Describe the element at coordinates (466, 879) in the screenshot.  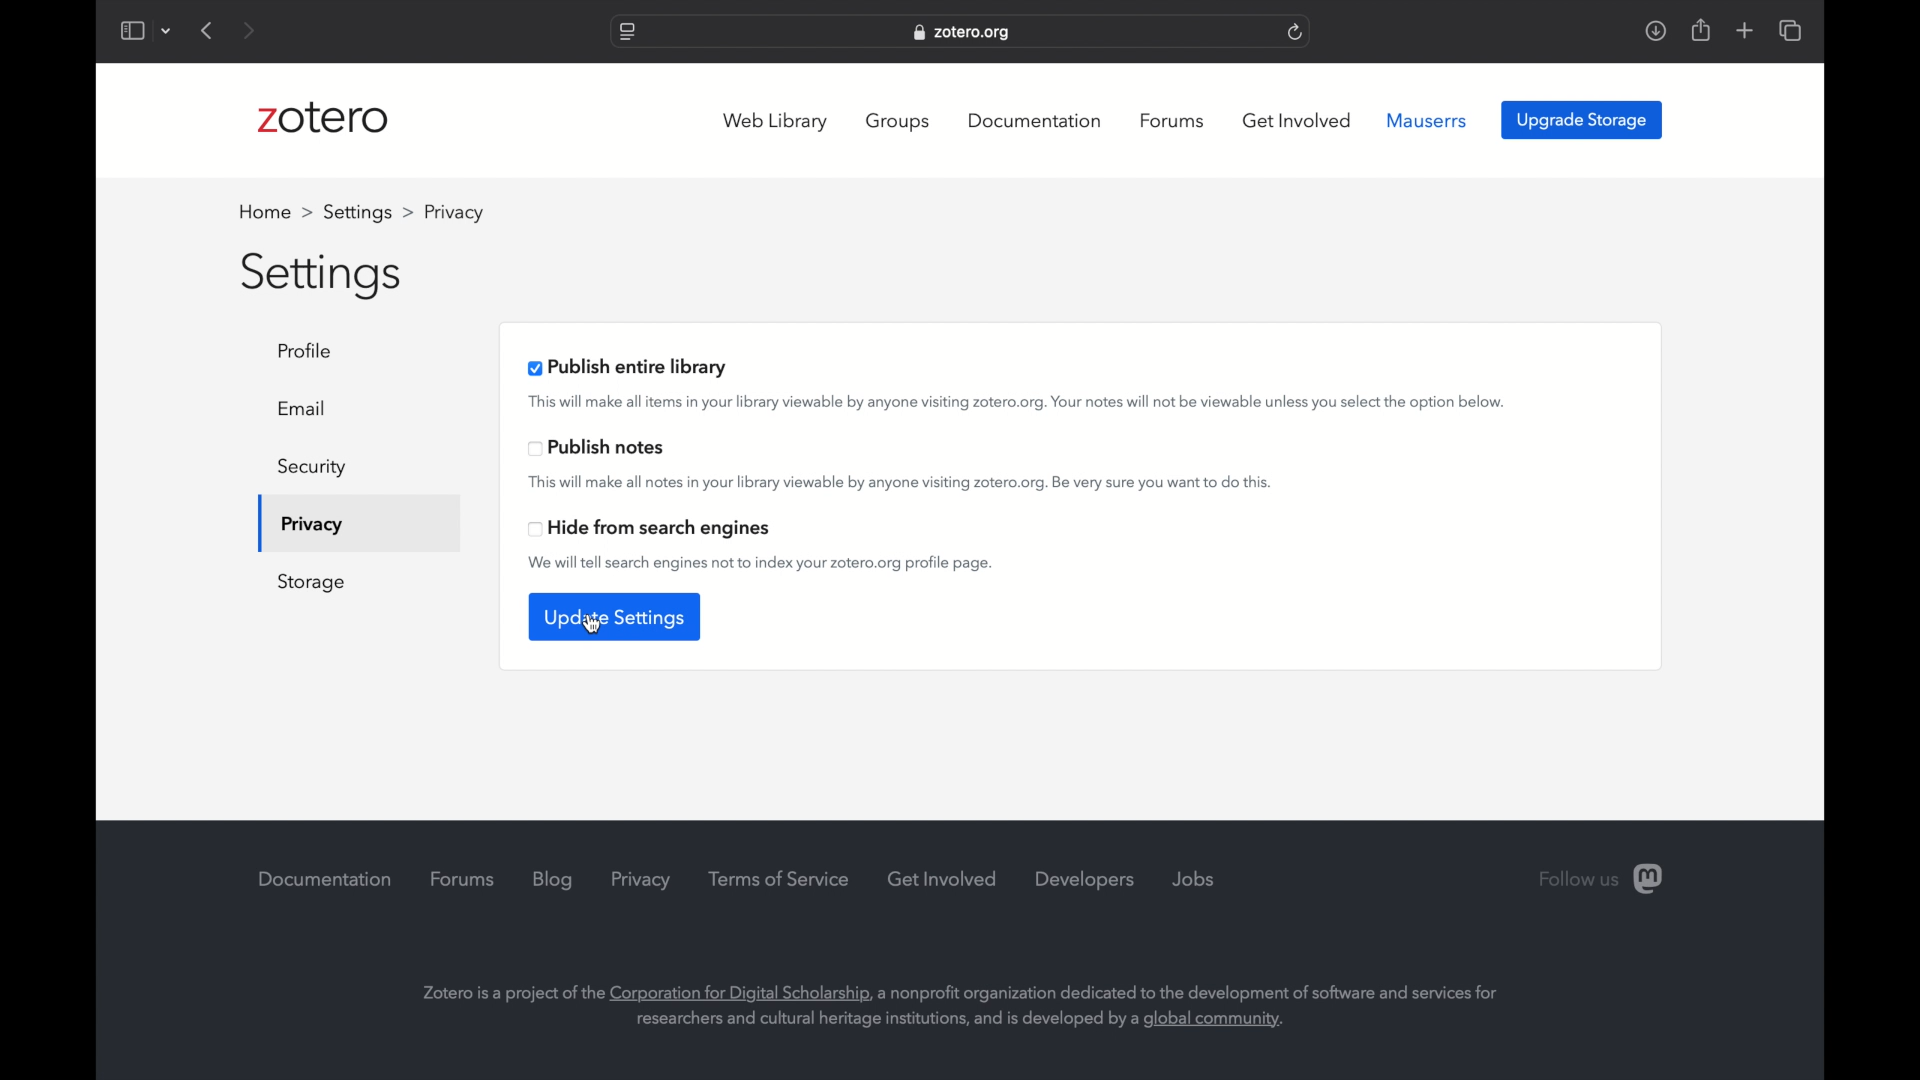
I see `forums` at that location.